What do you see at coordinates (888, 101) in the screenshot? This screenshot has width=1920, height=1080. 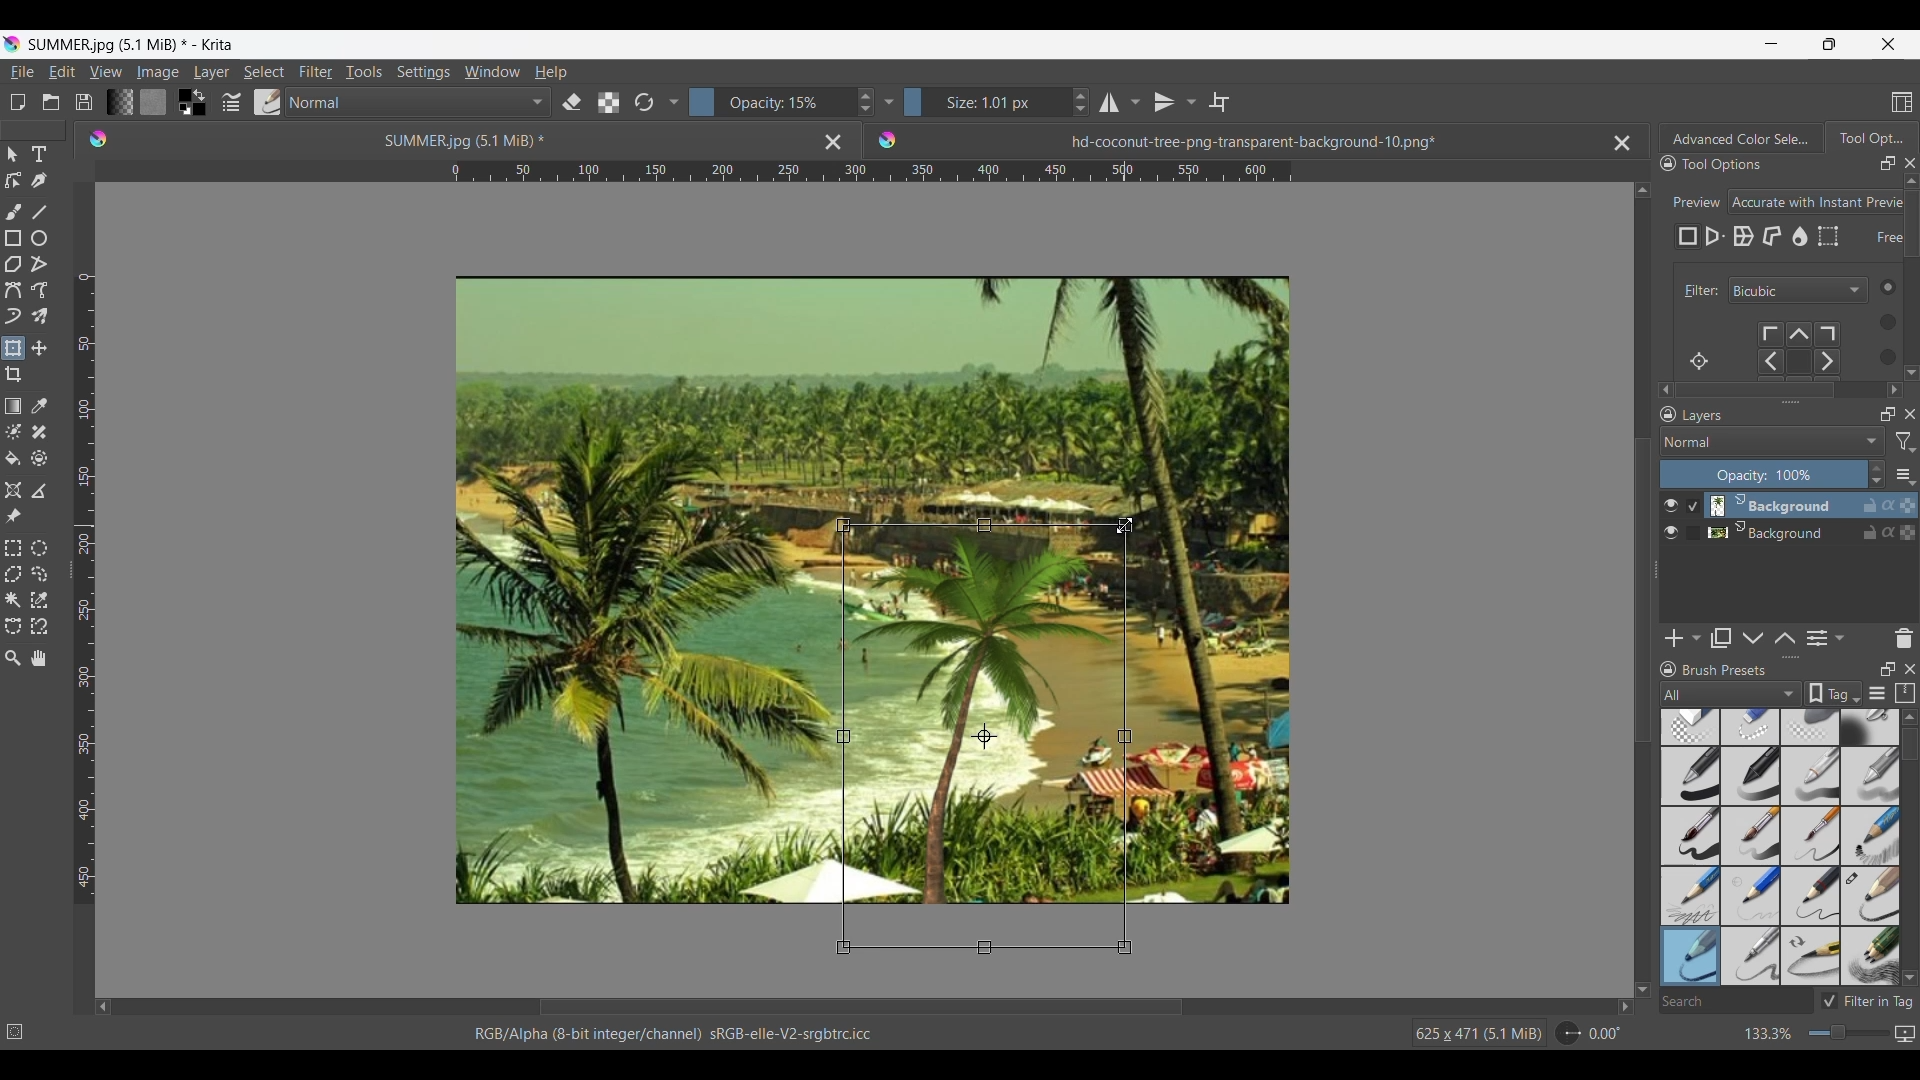 I see `Opacity options` at bounding box center [888, 101].